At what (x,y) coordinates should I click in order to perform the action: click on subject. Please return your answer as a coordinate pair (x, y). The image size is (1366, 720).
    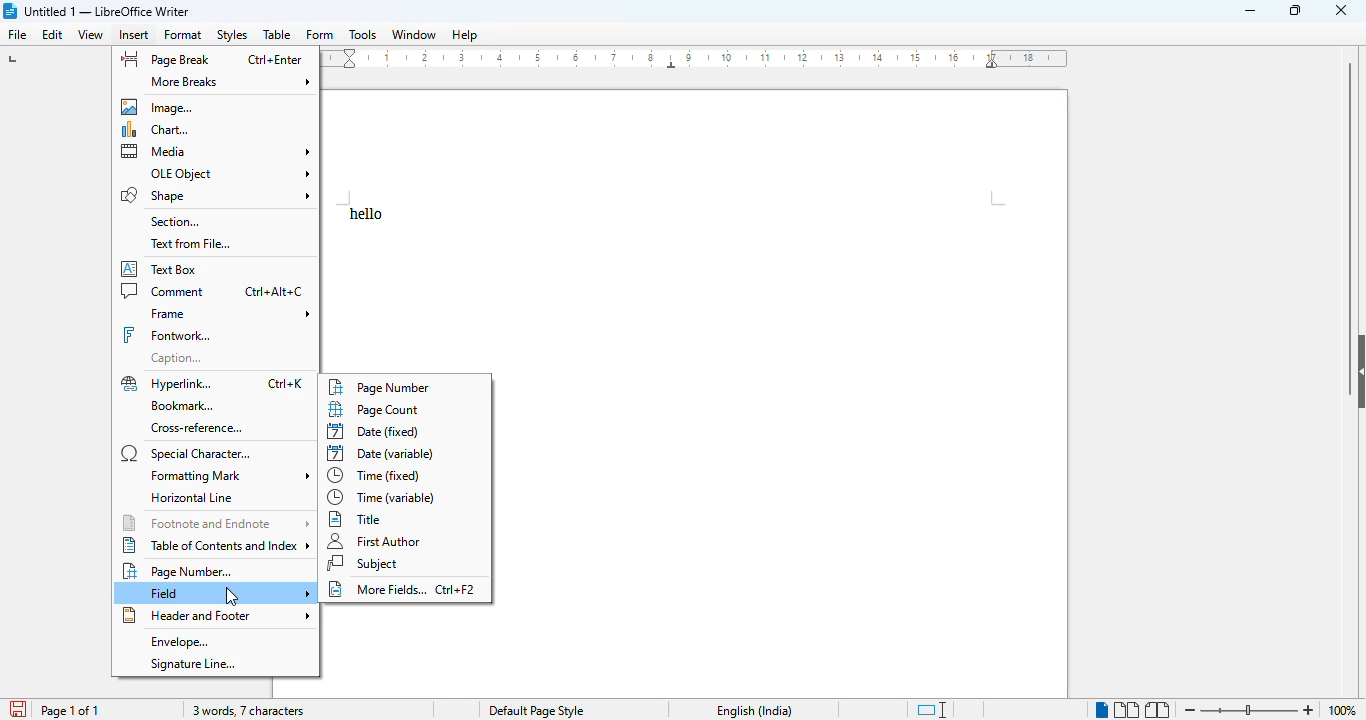
    Looking at the image, I should click on (365, 563).